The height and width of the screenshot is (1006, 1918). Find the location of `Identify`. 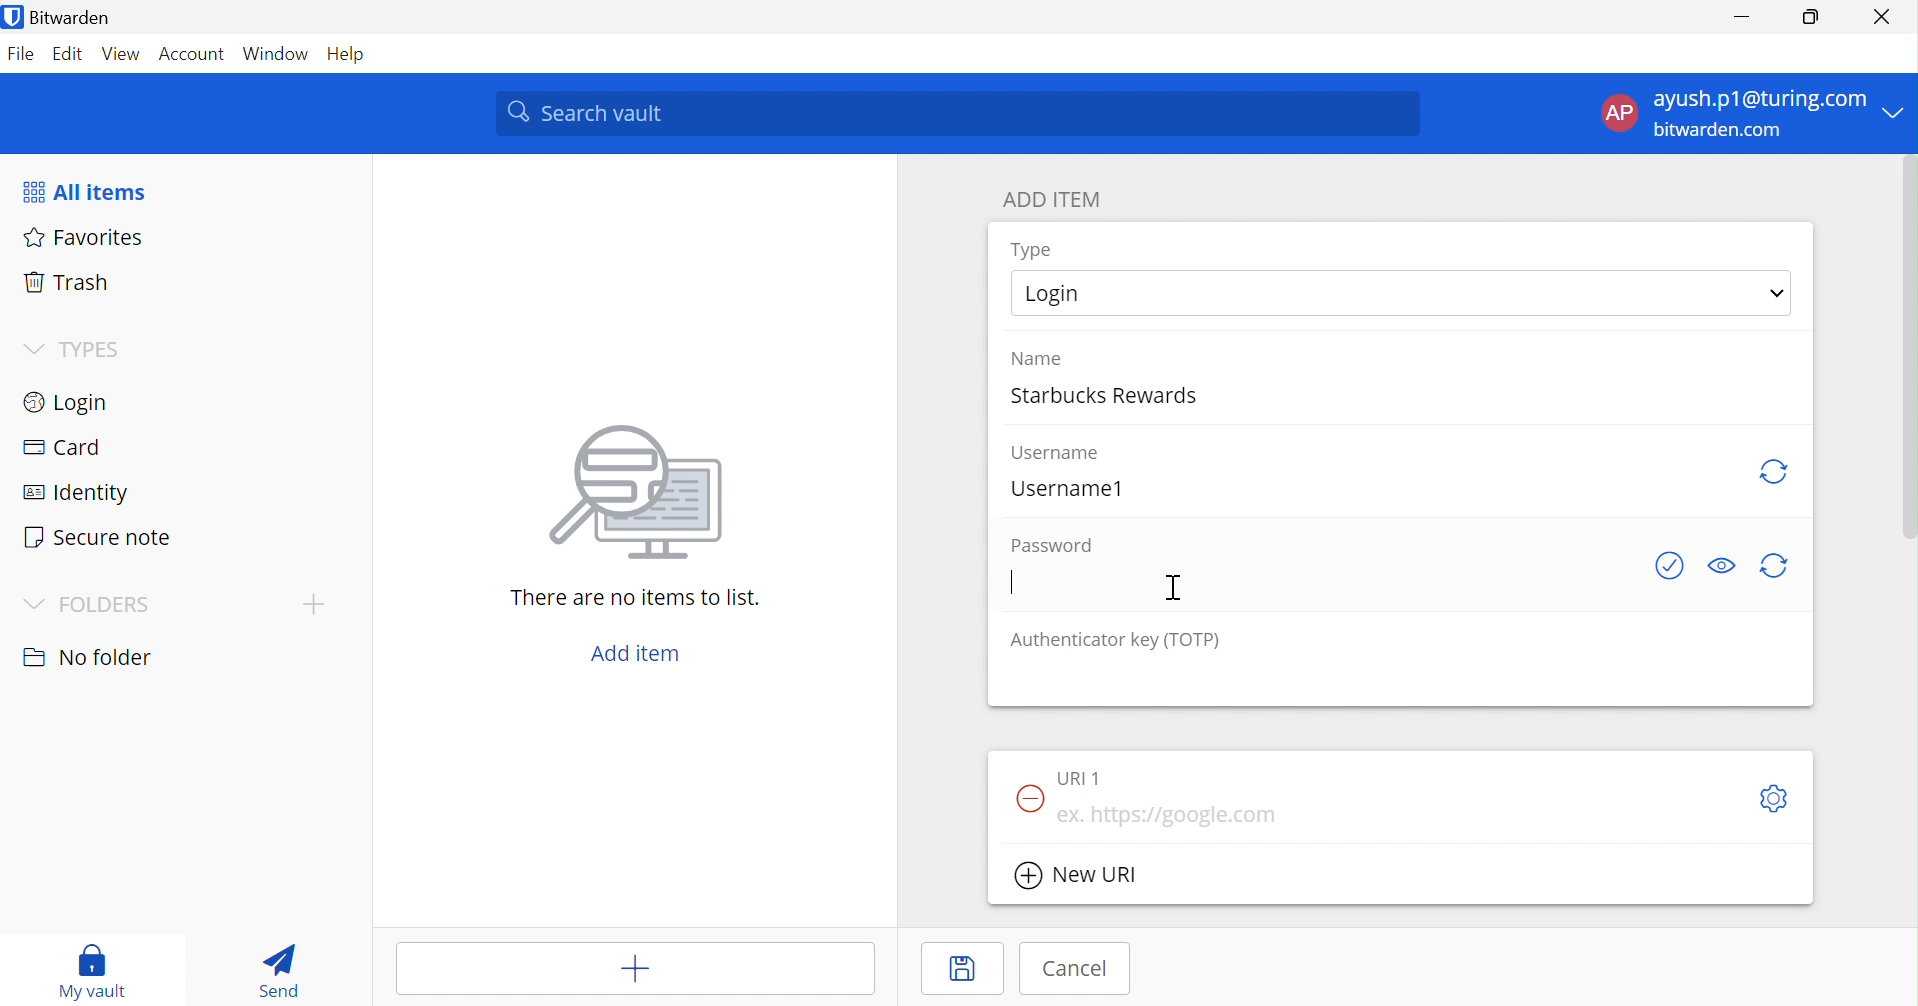

Identify is located at coordinates (75, 495).